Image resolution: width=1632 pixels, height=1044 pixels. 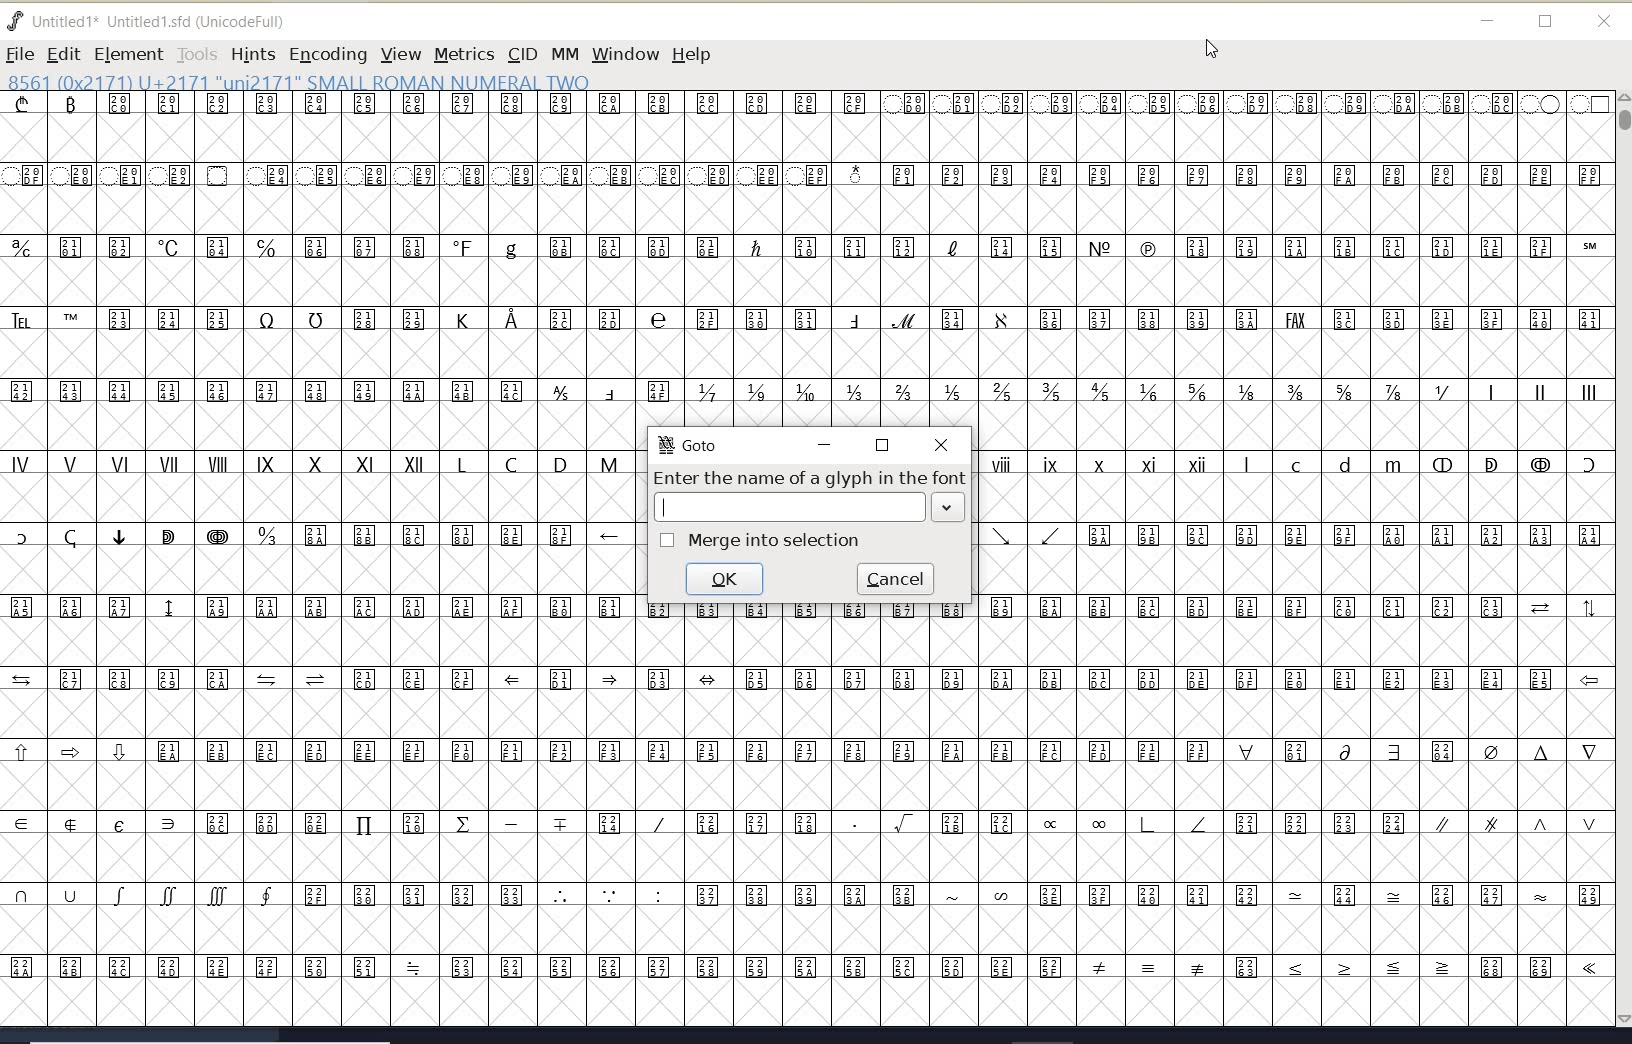 What do you see at coordinates (1210, 50) in the screenshot?
I see `CURSOR` at bounding box center [1210, 50].